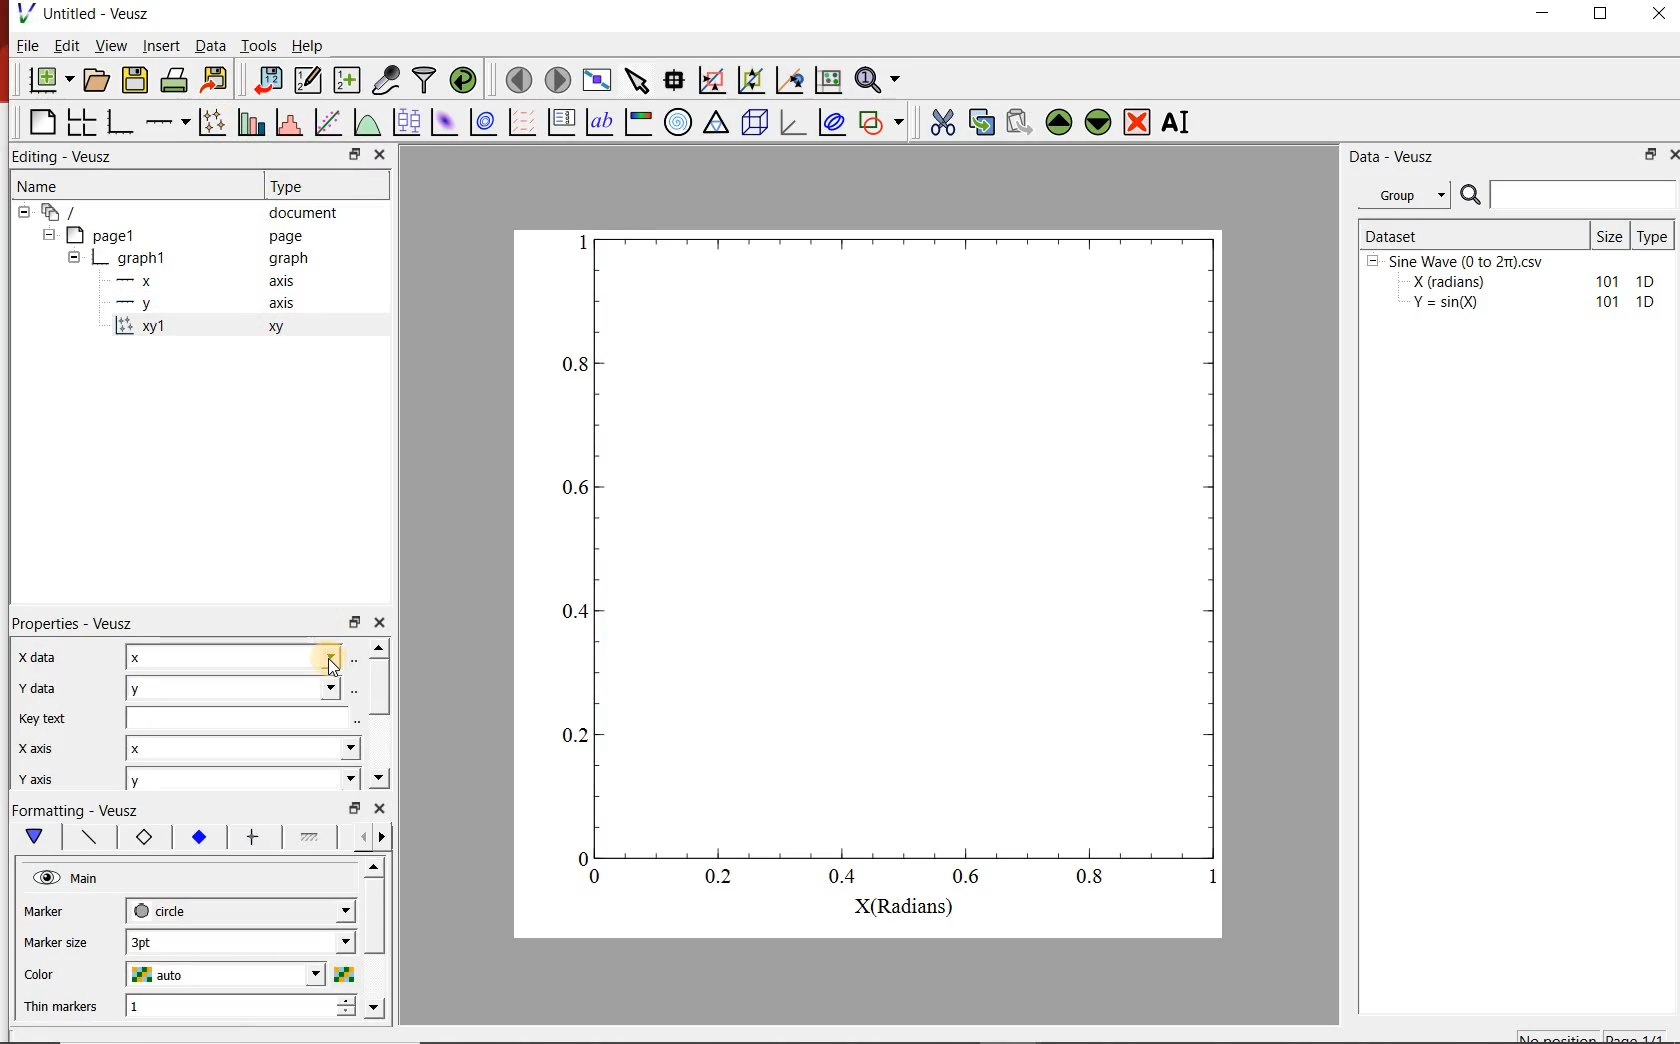 The width and height of the screenshot is (1680, 1044). What do you see at coordinates (75, 808) in the screenshot?
I see `Formatting - Veusz` at bounding box center [75, 808].